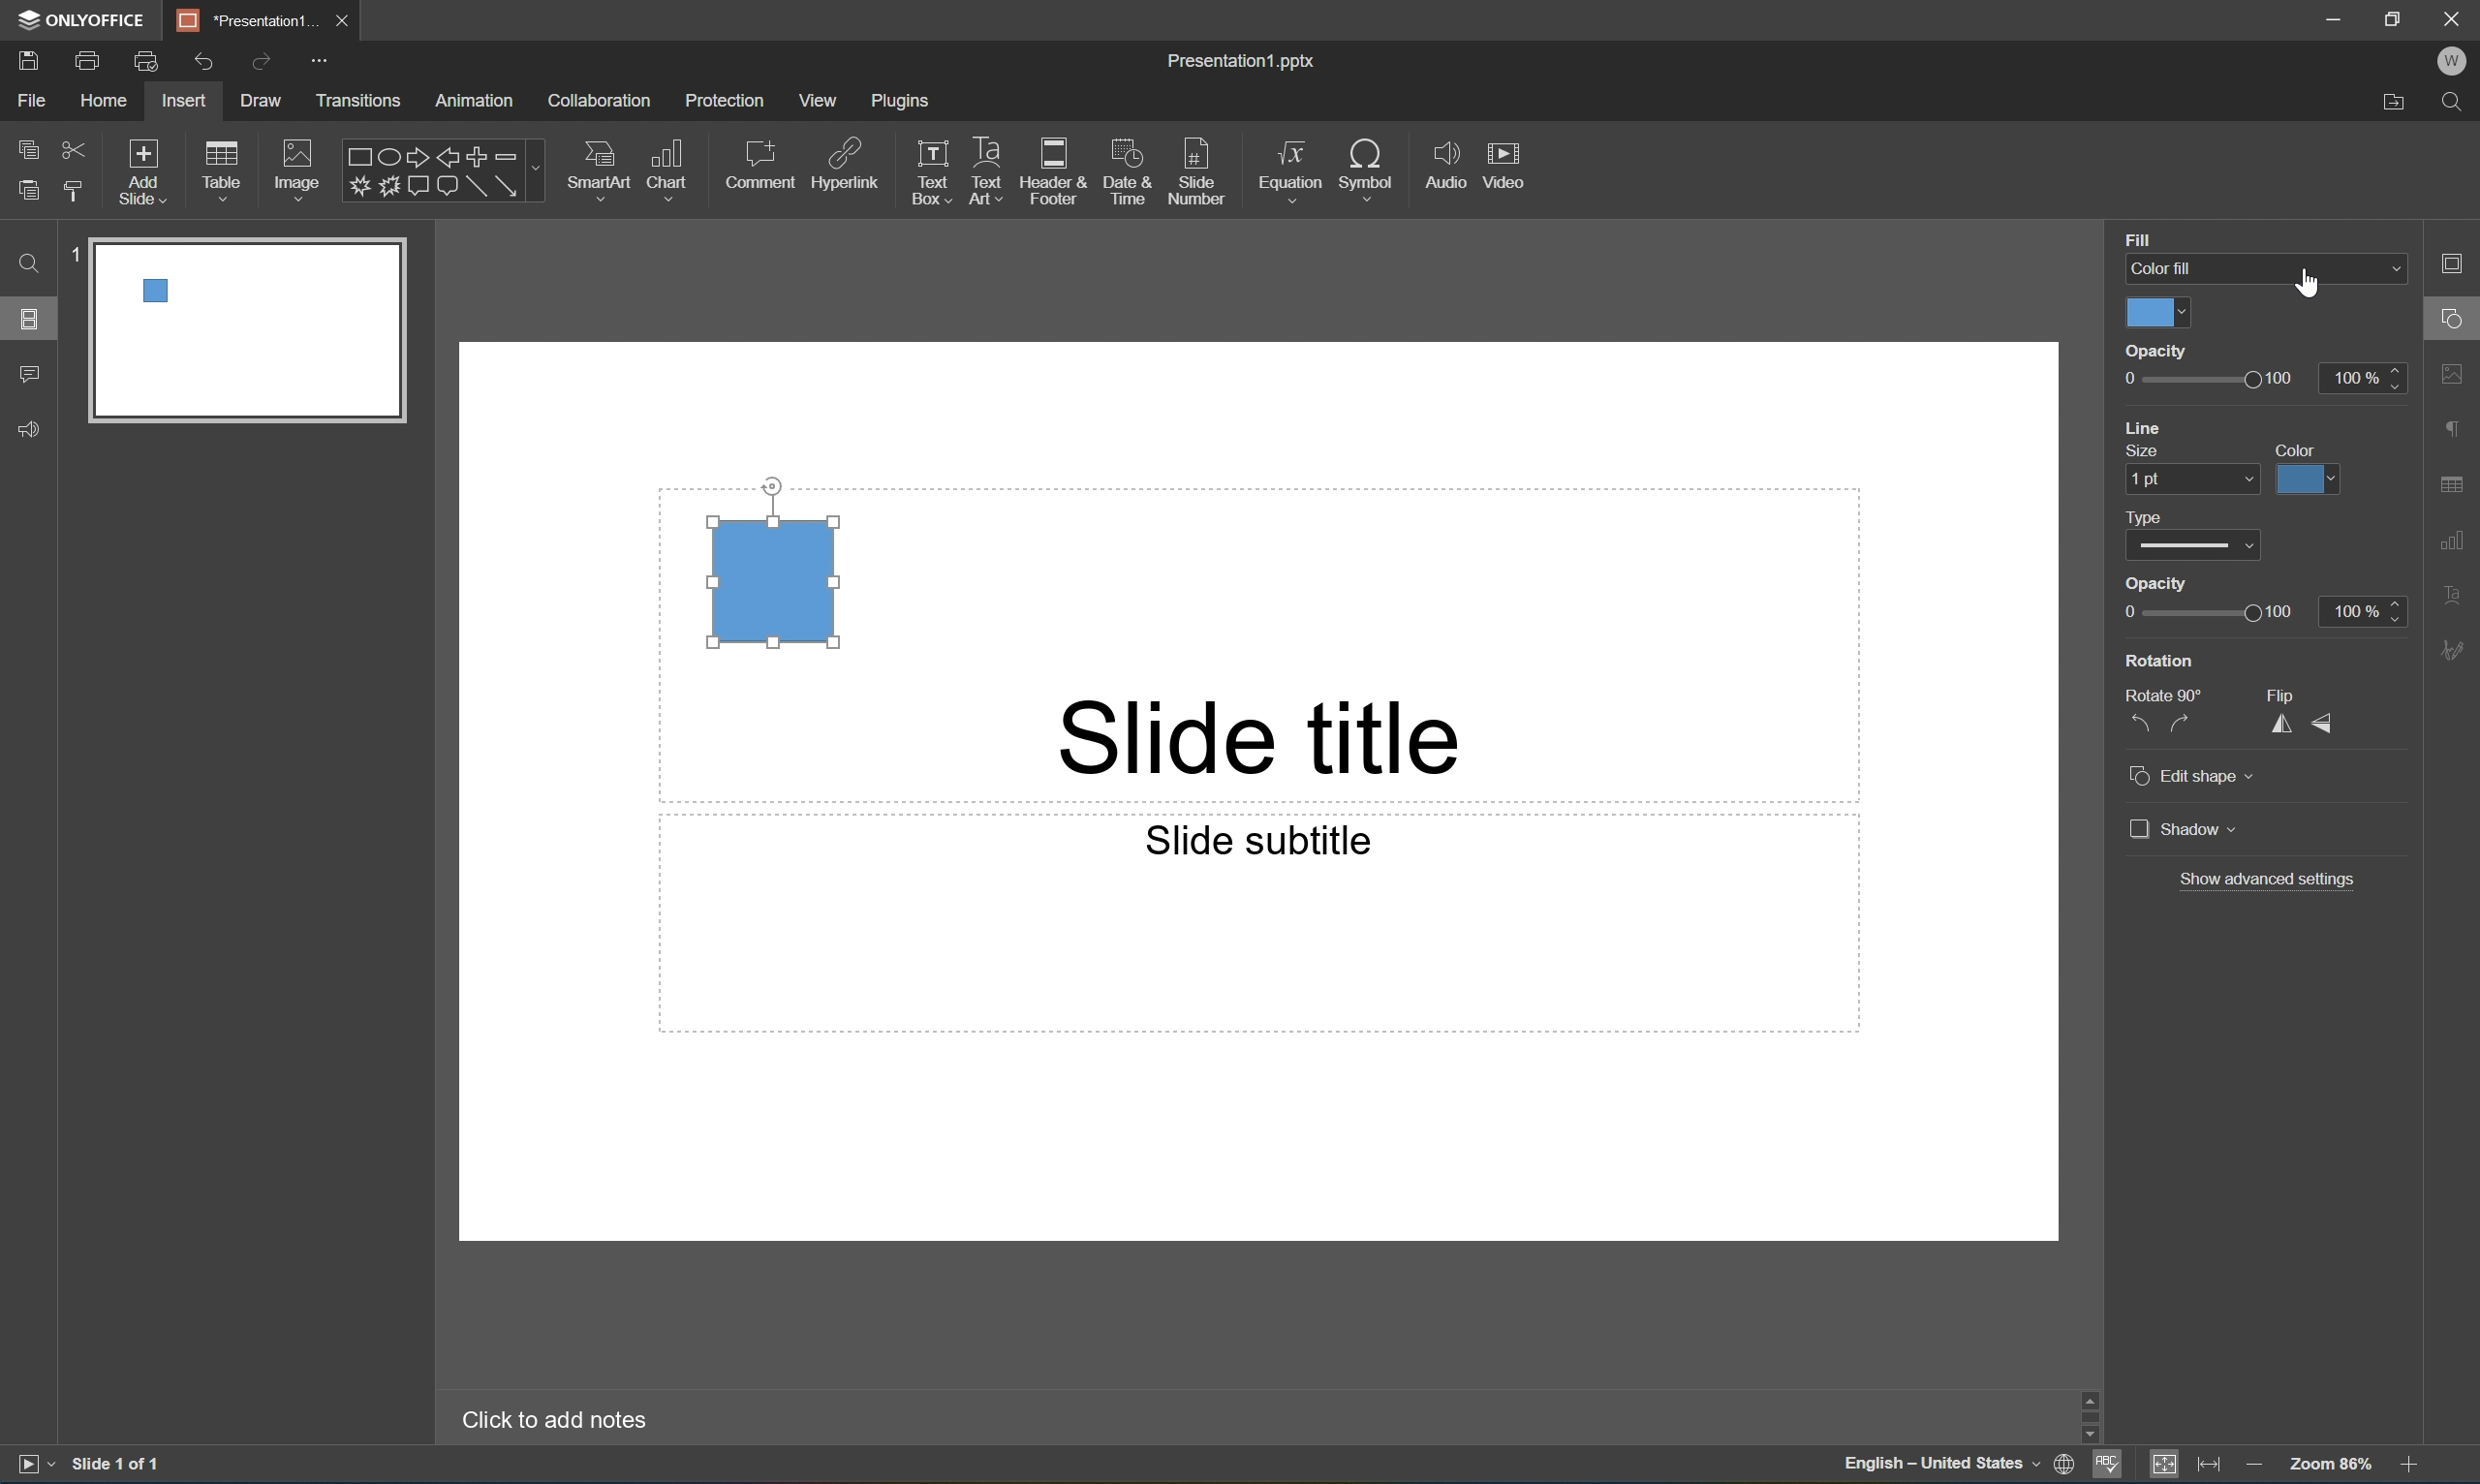 The height and width of the screenshot is (1484, 2480). I want to click on Protection, so click(724, 101).